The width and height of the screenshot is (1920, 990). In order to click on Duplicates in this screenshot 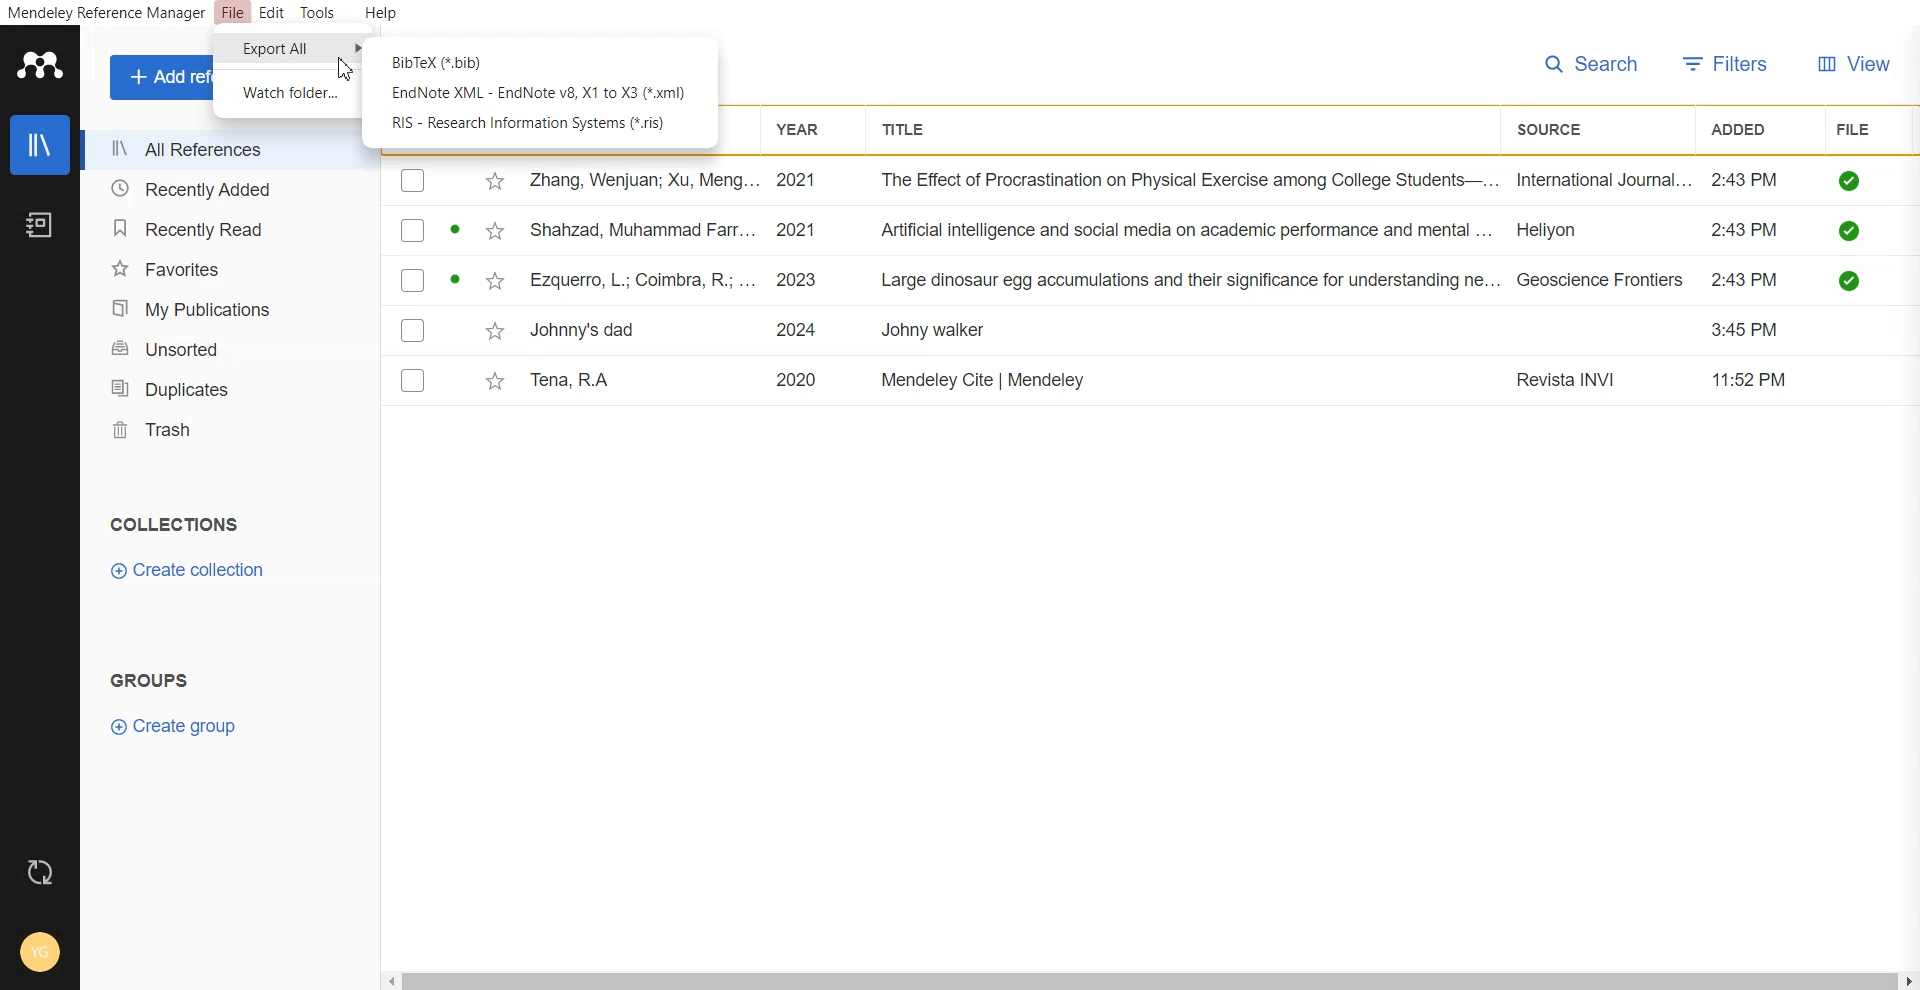, I will do `click(225, 386)`.